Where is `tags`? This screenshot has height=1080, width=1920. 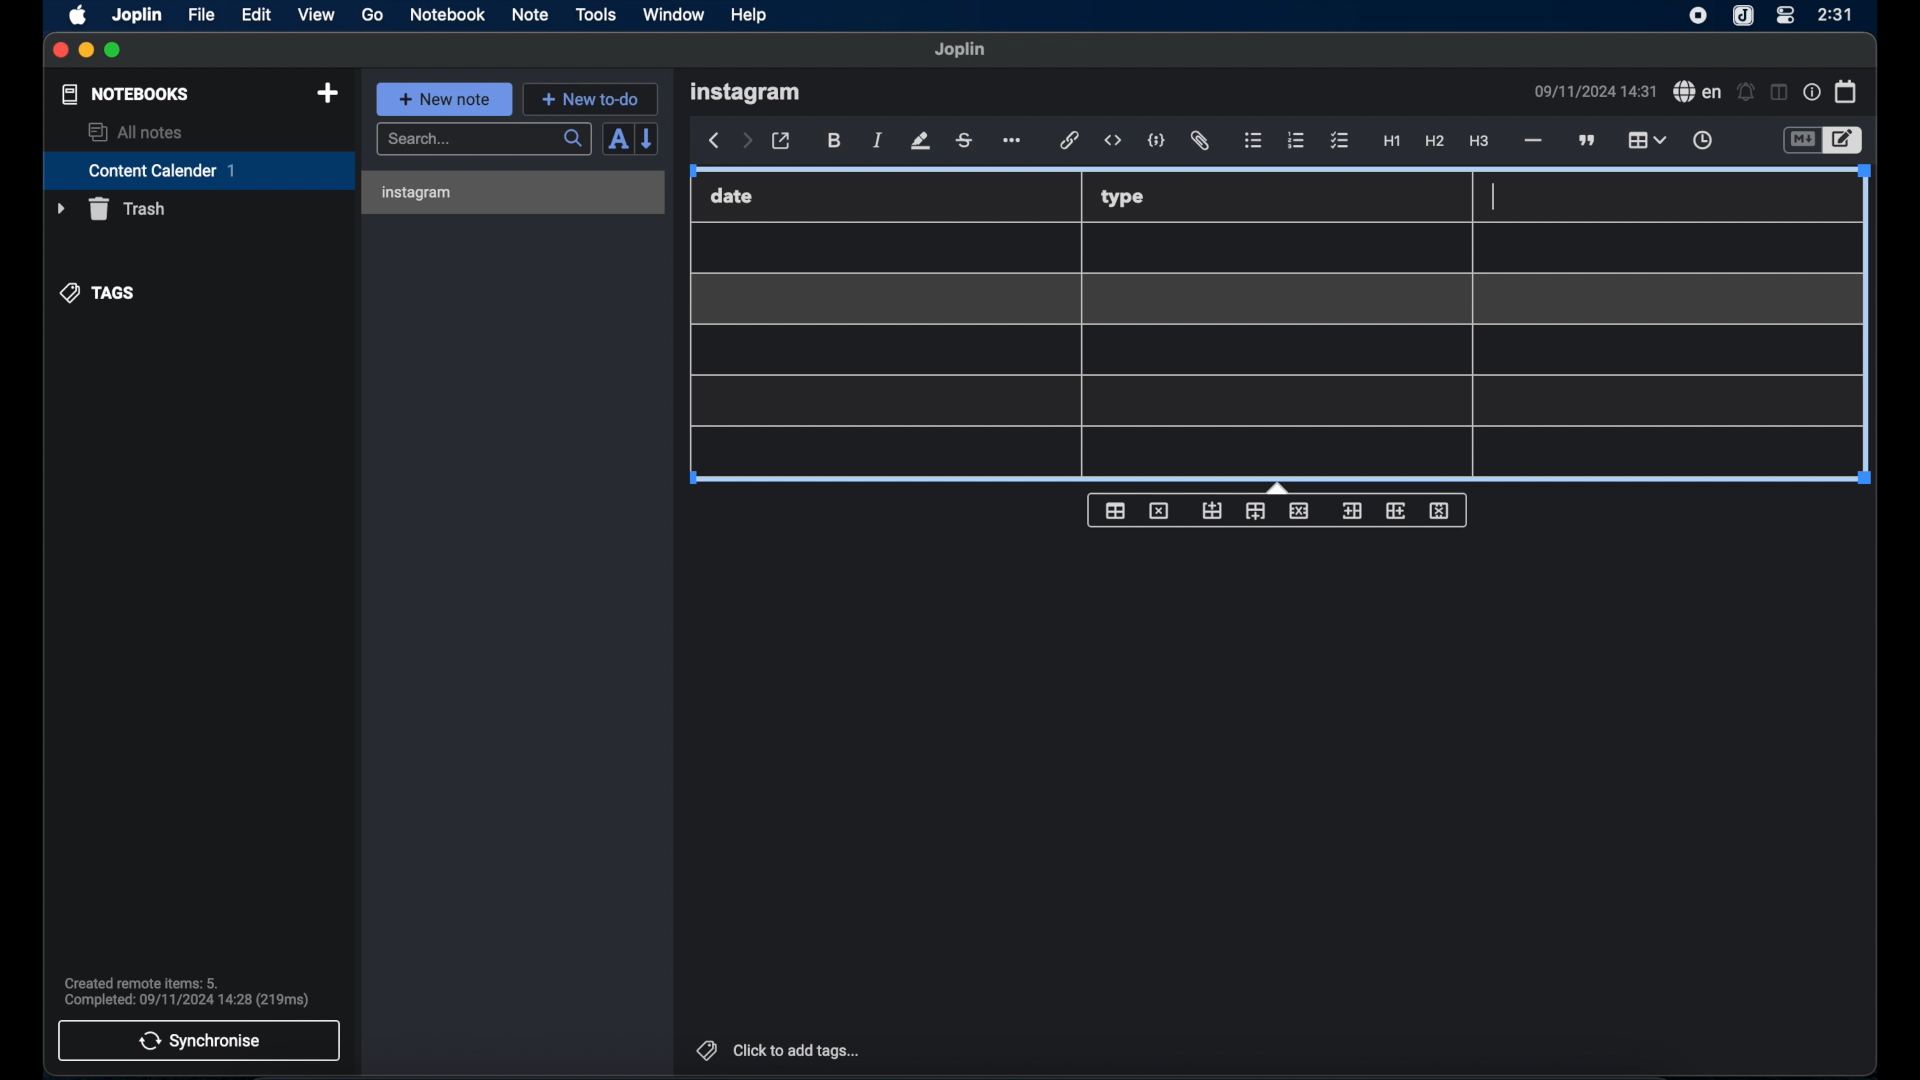
tags is located at coordinates (98, 293).